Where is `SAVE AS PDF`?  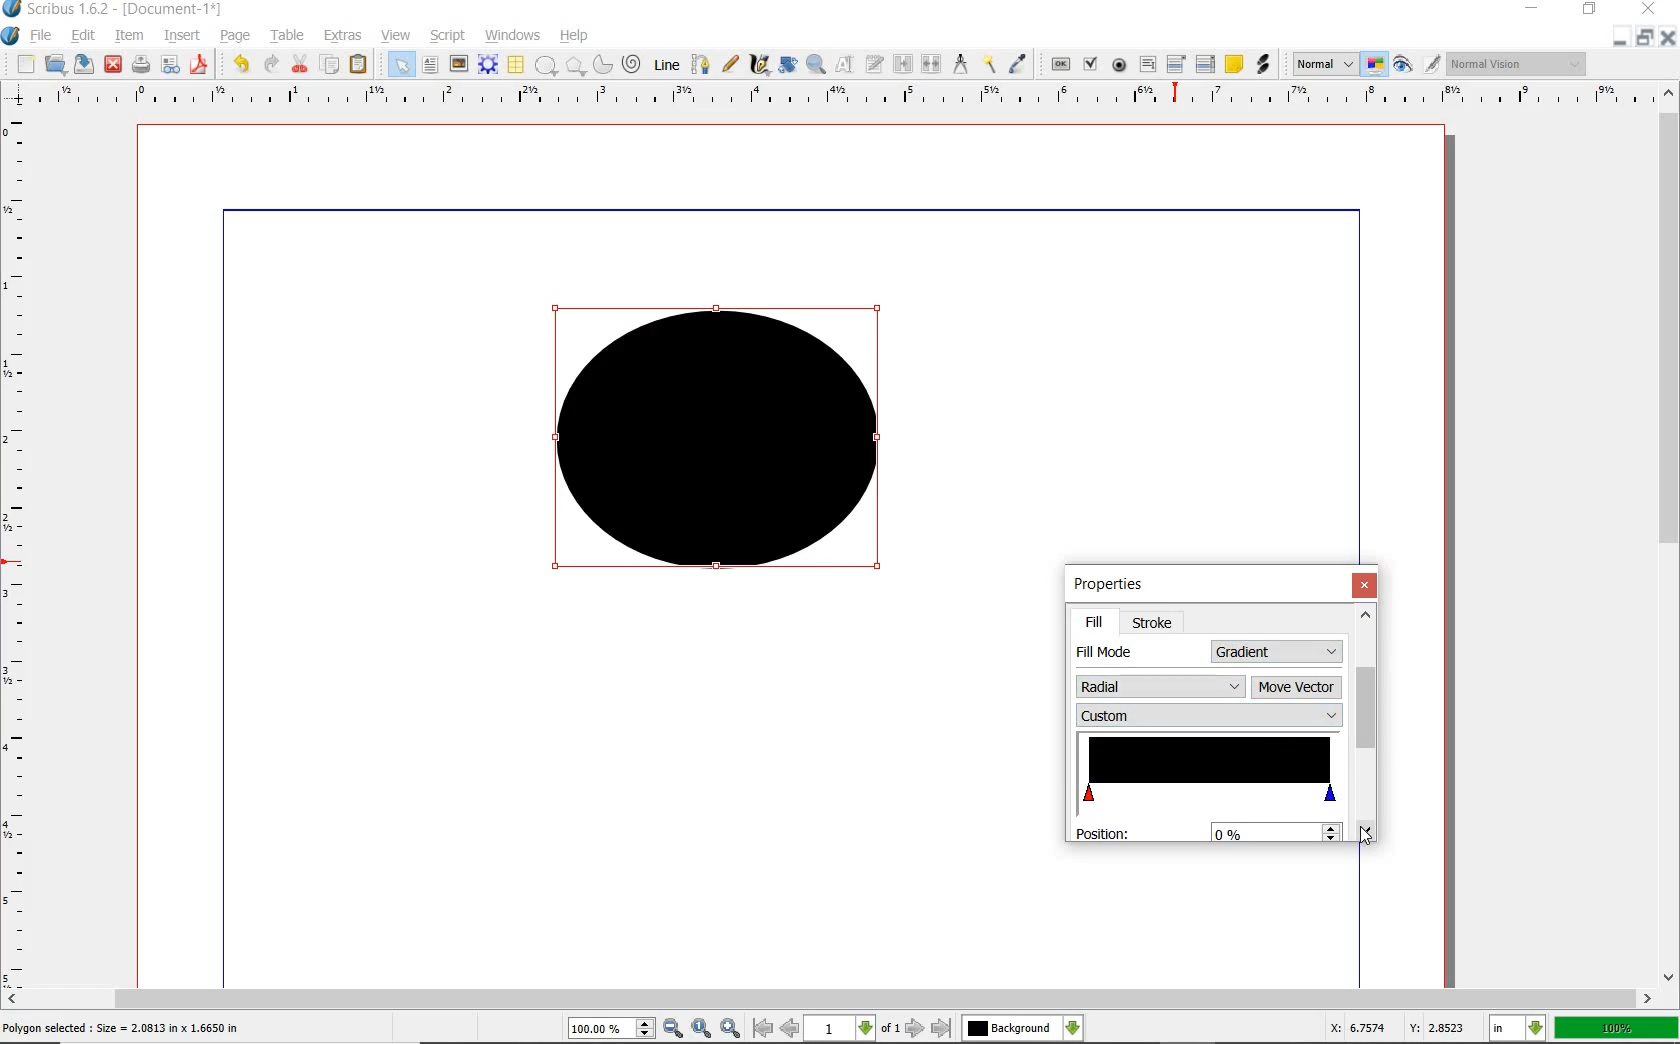
SAVE AS PDF is located at coordinates (201, 66).